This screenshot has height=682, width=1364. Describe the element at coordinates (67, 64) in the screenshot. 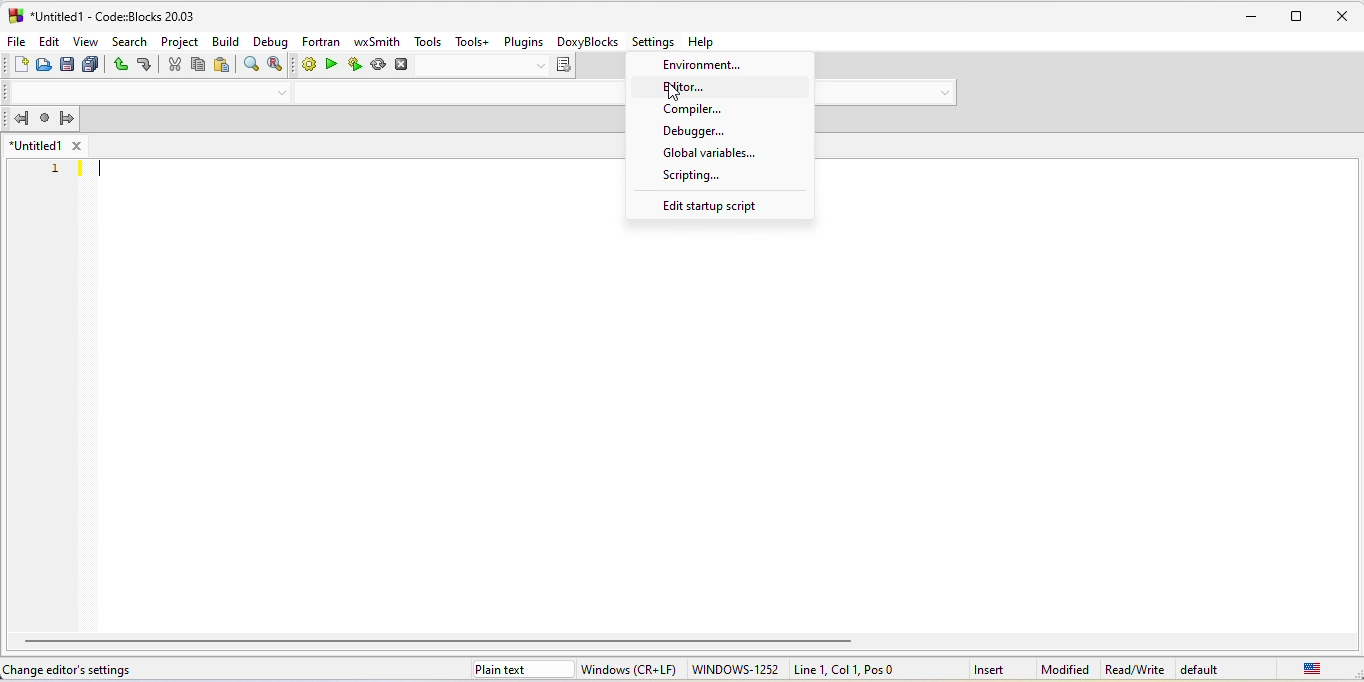

I see `save` at that location.